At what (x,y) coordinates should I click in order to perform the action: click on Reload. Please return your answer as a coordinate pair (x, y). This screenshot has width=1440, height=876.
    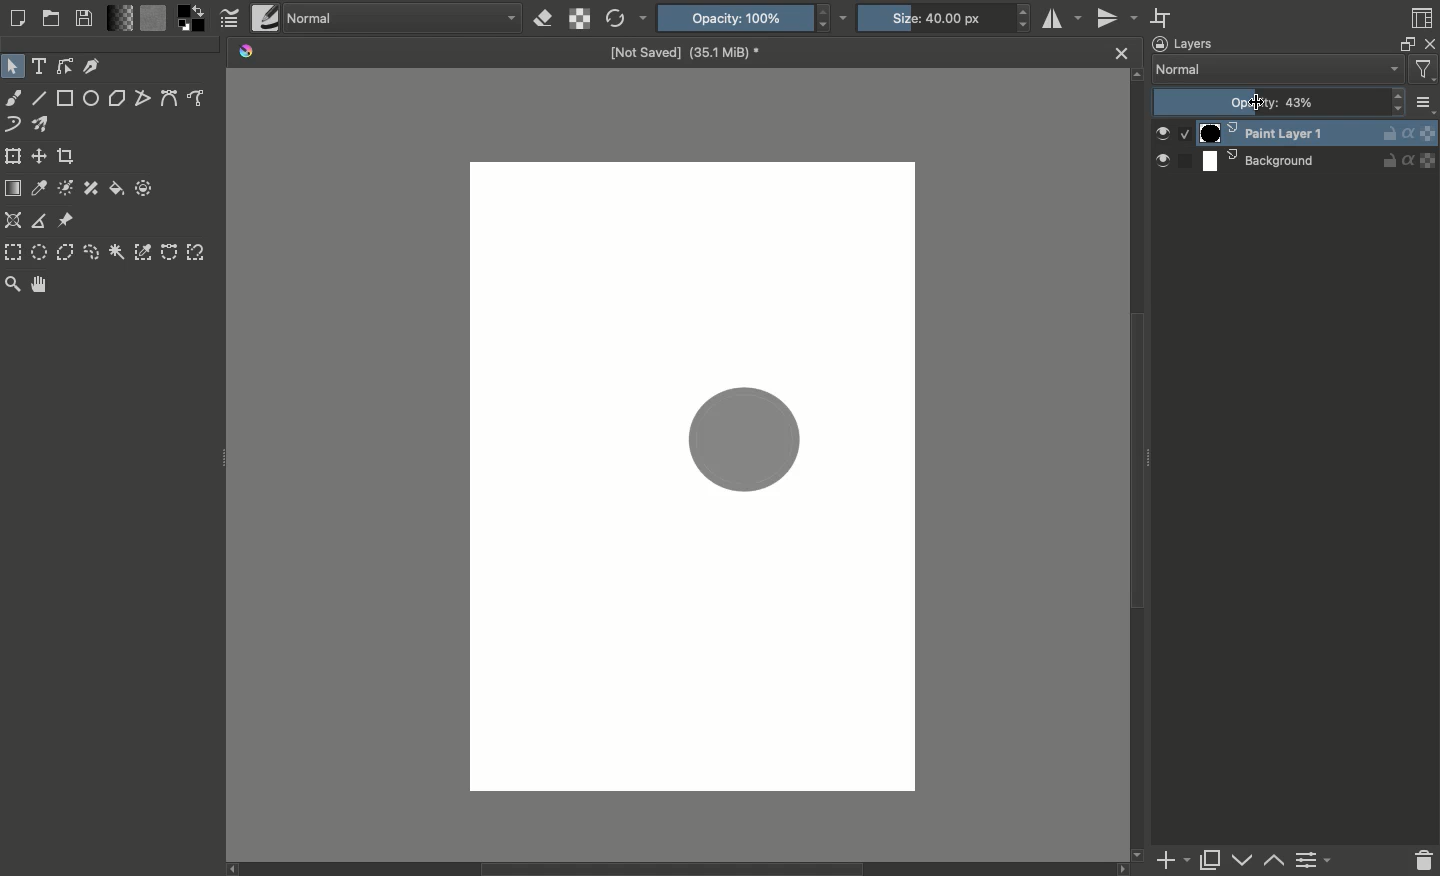
    Looking at the image, I should click on (626, 18).